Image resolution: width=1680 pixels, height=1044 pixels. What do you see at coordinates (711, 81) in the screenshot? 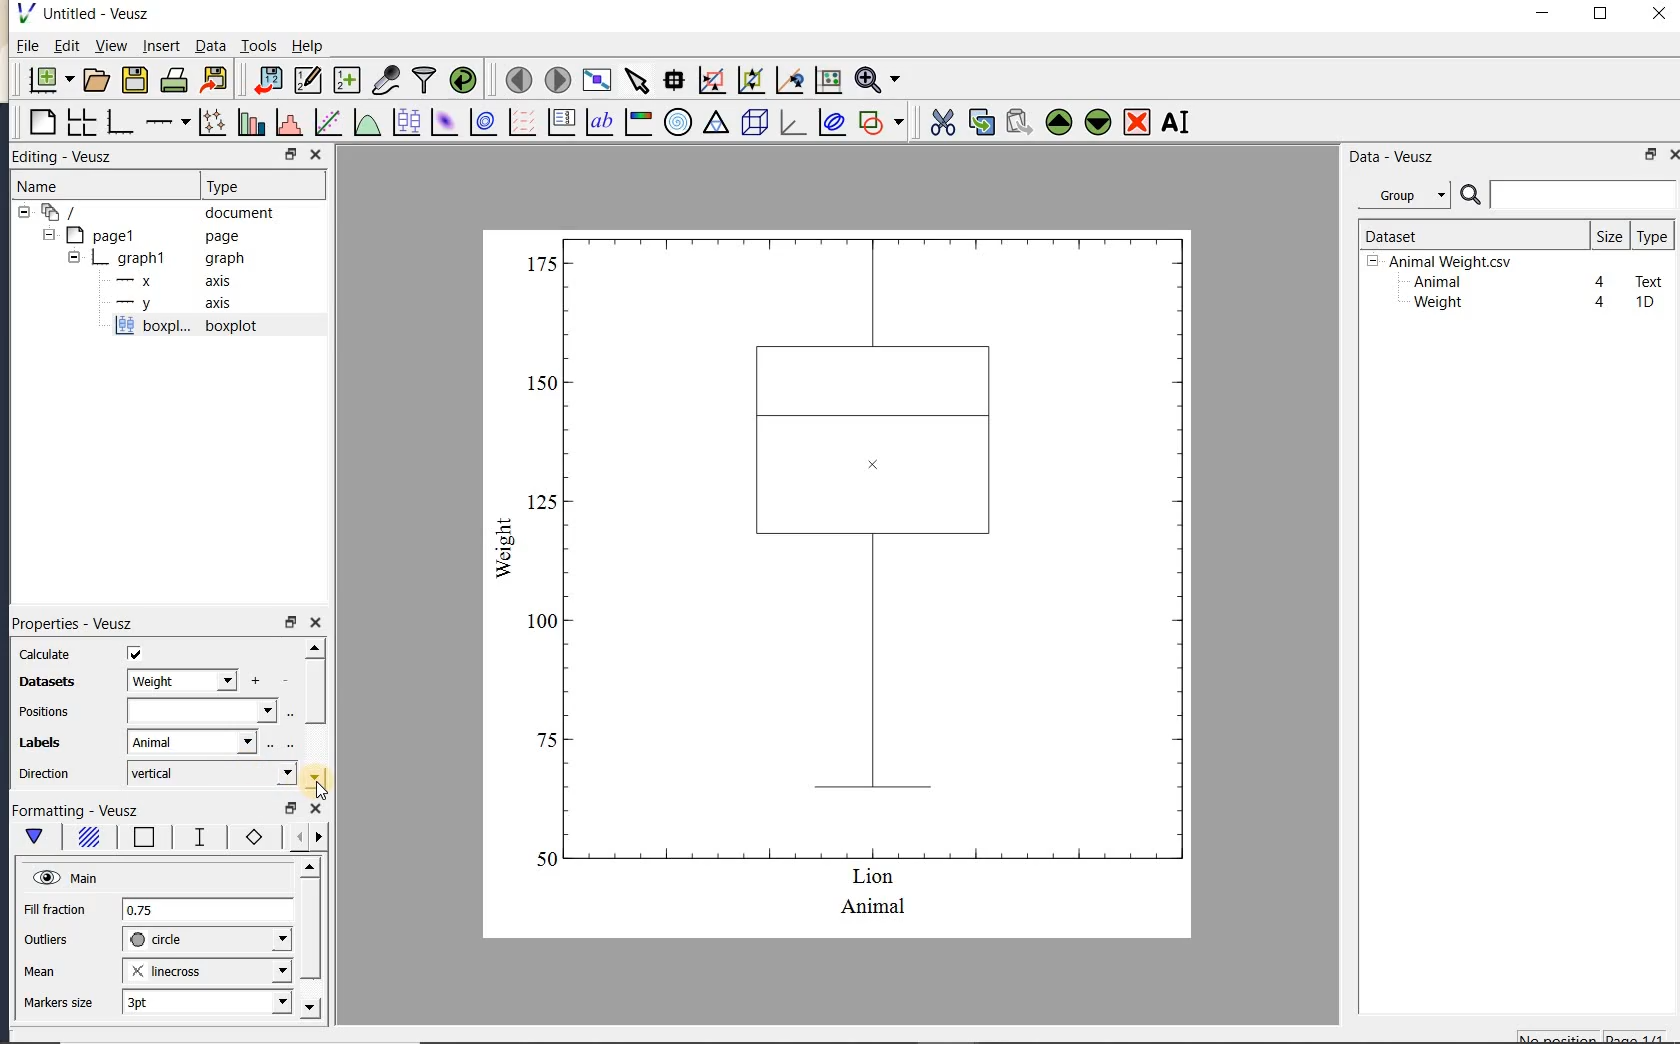
I see `click or draw a rectangle to zoom graph axes` at bounding box center [711, 81].